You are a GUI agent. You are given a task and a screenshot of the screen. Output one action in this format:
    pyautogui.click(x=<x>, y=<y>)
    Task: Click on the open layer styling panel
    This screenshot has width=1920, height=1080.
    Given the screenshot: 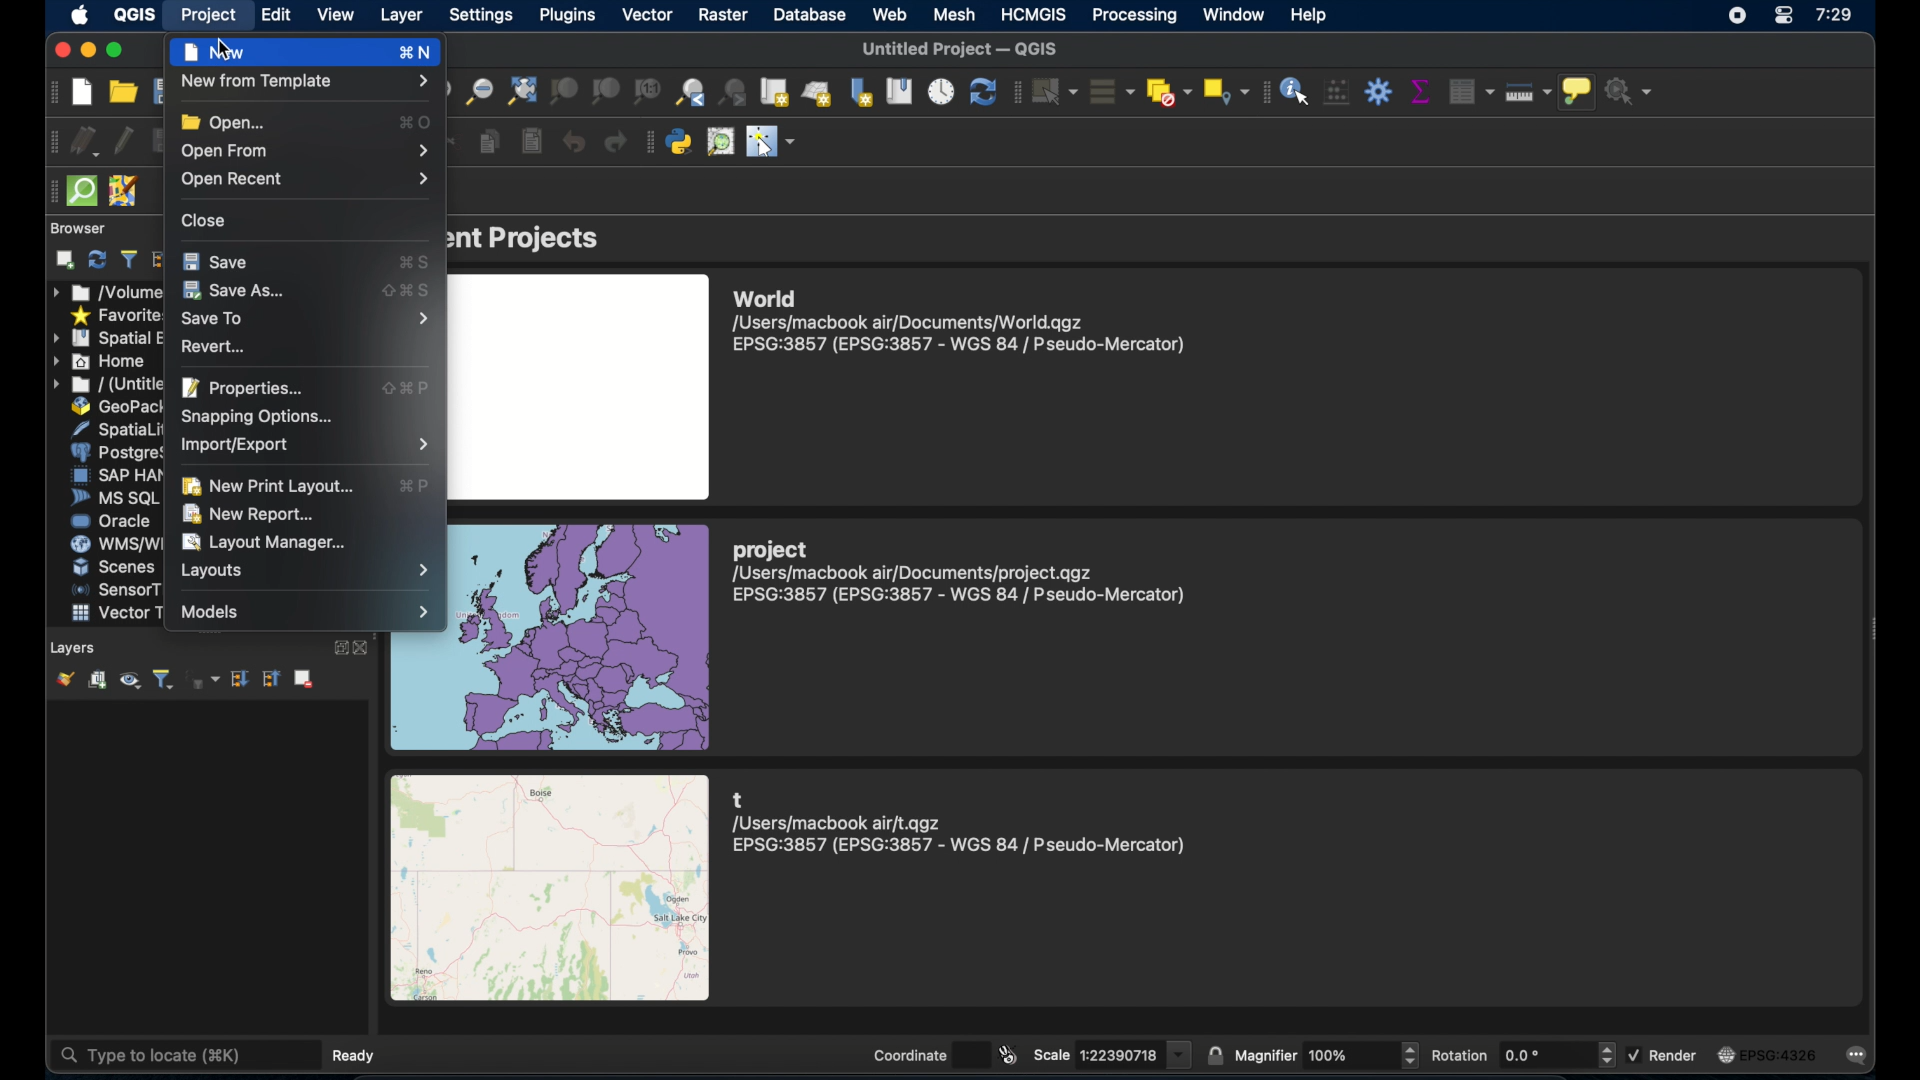 What is the action you would take?
    pyautogui.click(x=64, y=681)
    